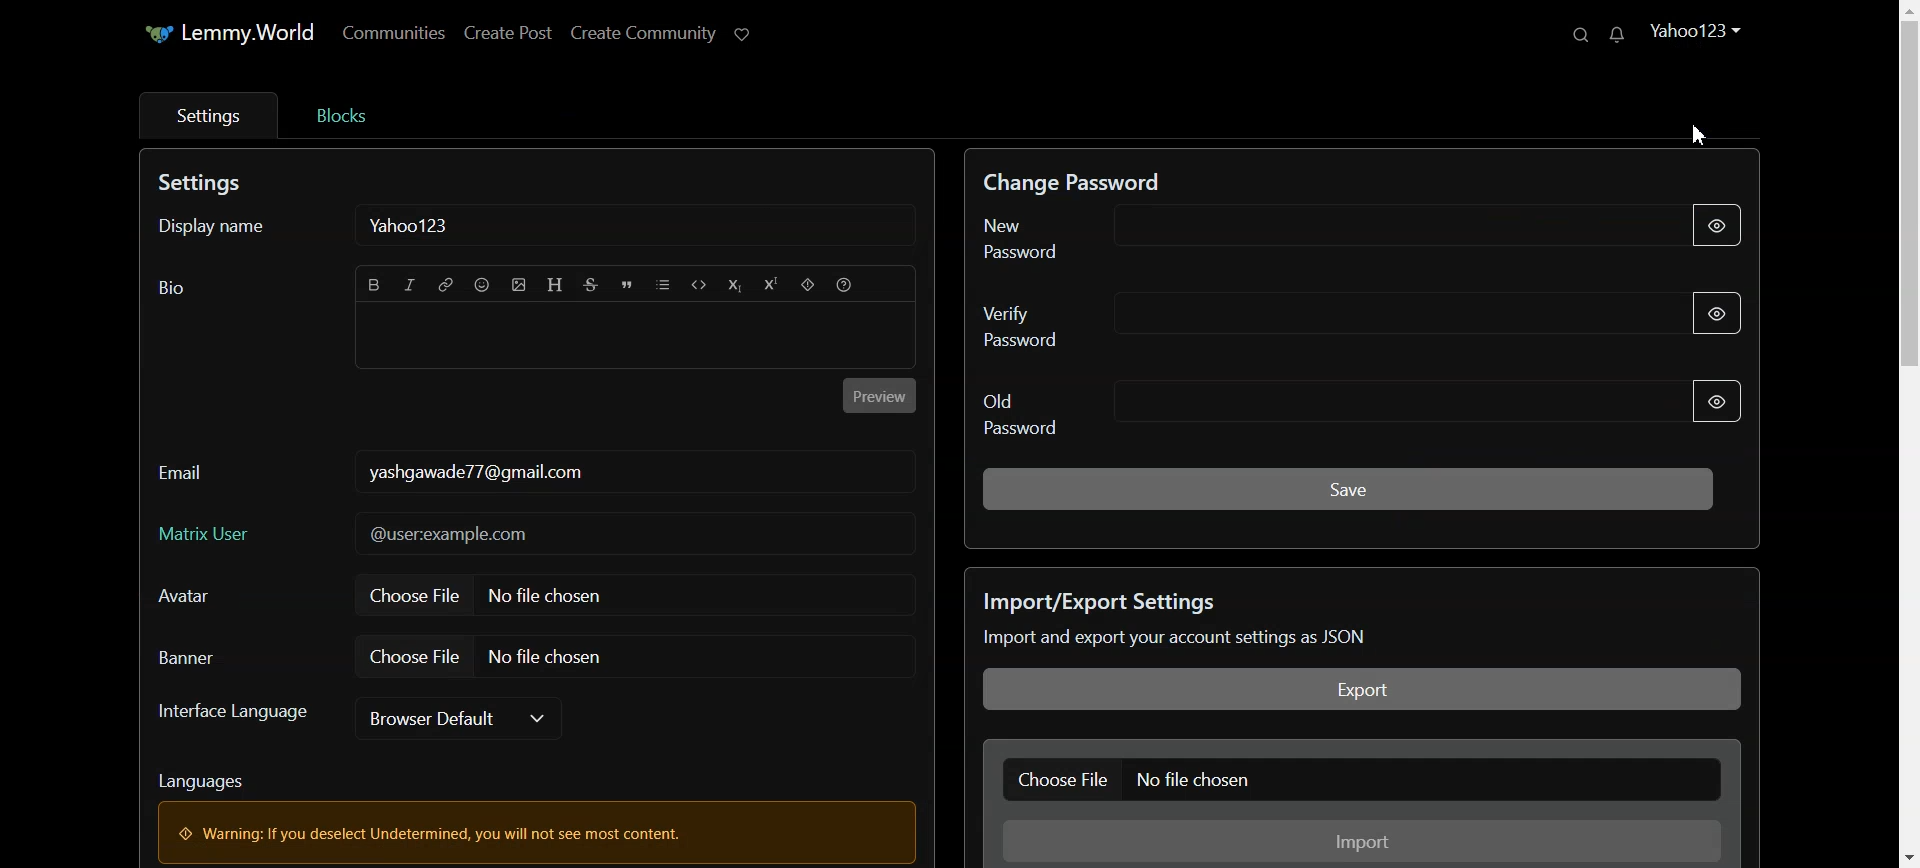 The width and height of the screenshot is (1920, 868). I want to click on Matrix User, so click(219, 533).